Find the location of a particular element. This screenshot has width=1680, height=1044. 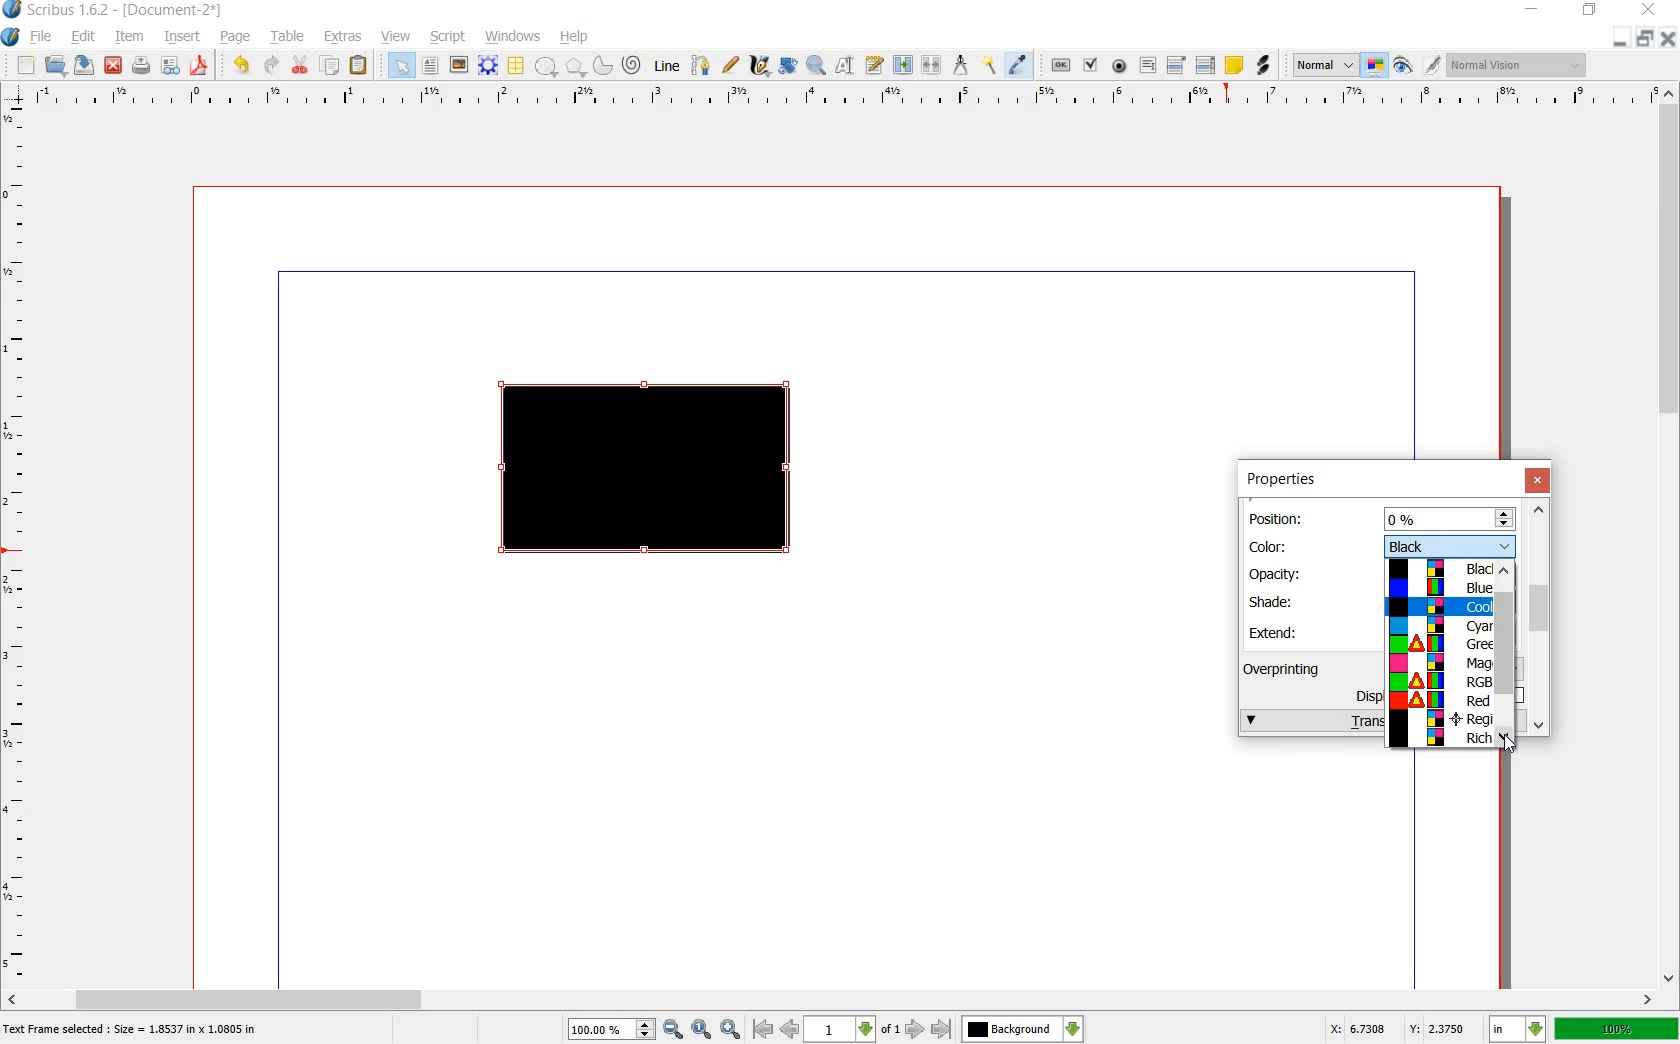

go to previous or first page is located at coordinates (774, 1030).